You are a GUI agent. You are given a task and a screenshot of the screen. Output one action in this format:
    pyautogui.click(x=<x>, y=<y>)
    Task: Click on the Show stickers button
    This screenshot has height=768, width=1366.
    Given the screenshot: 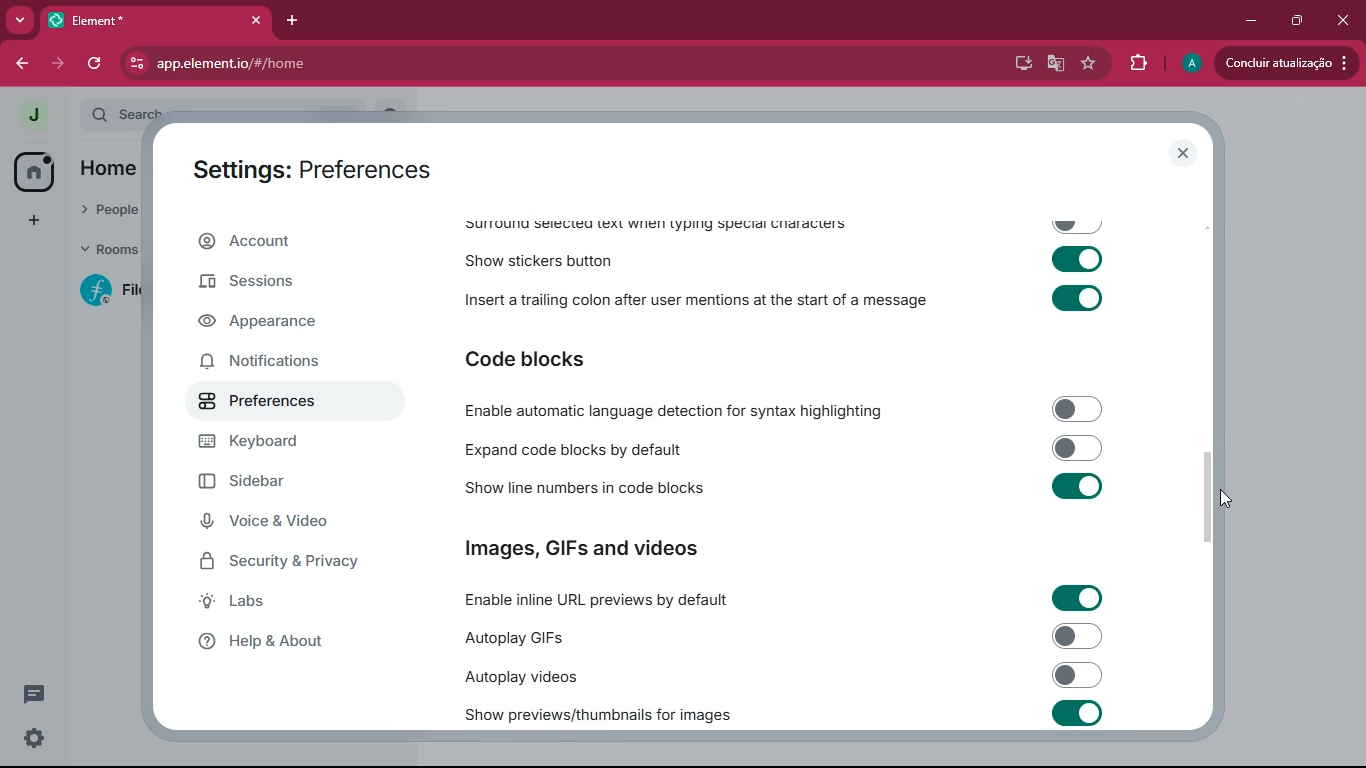 What is the action you would take?
    pyautogui.click(x=785, y=263)
    